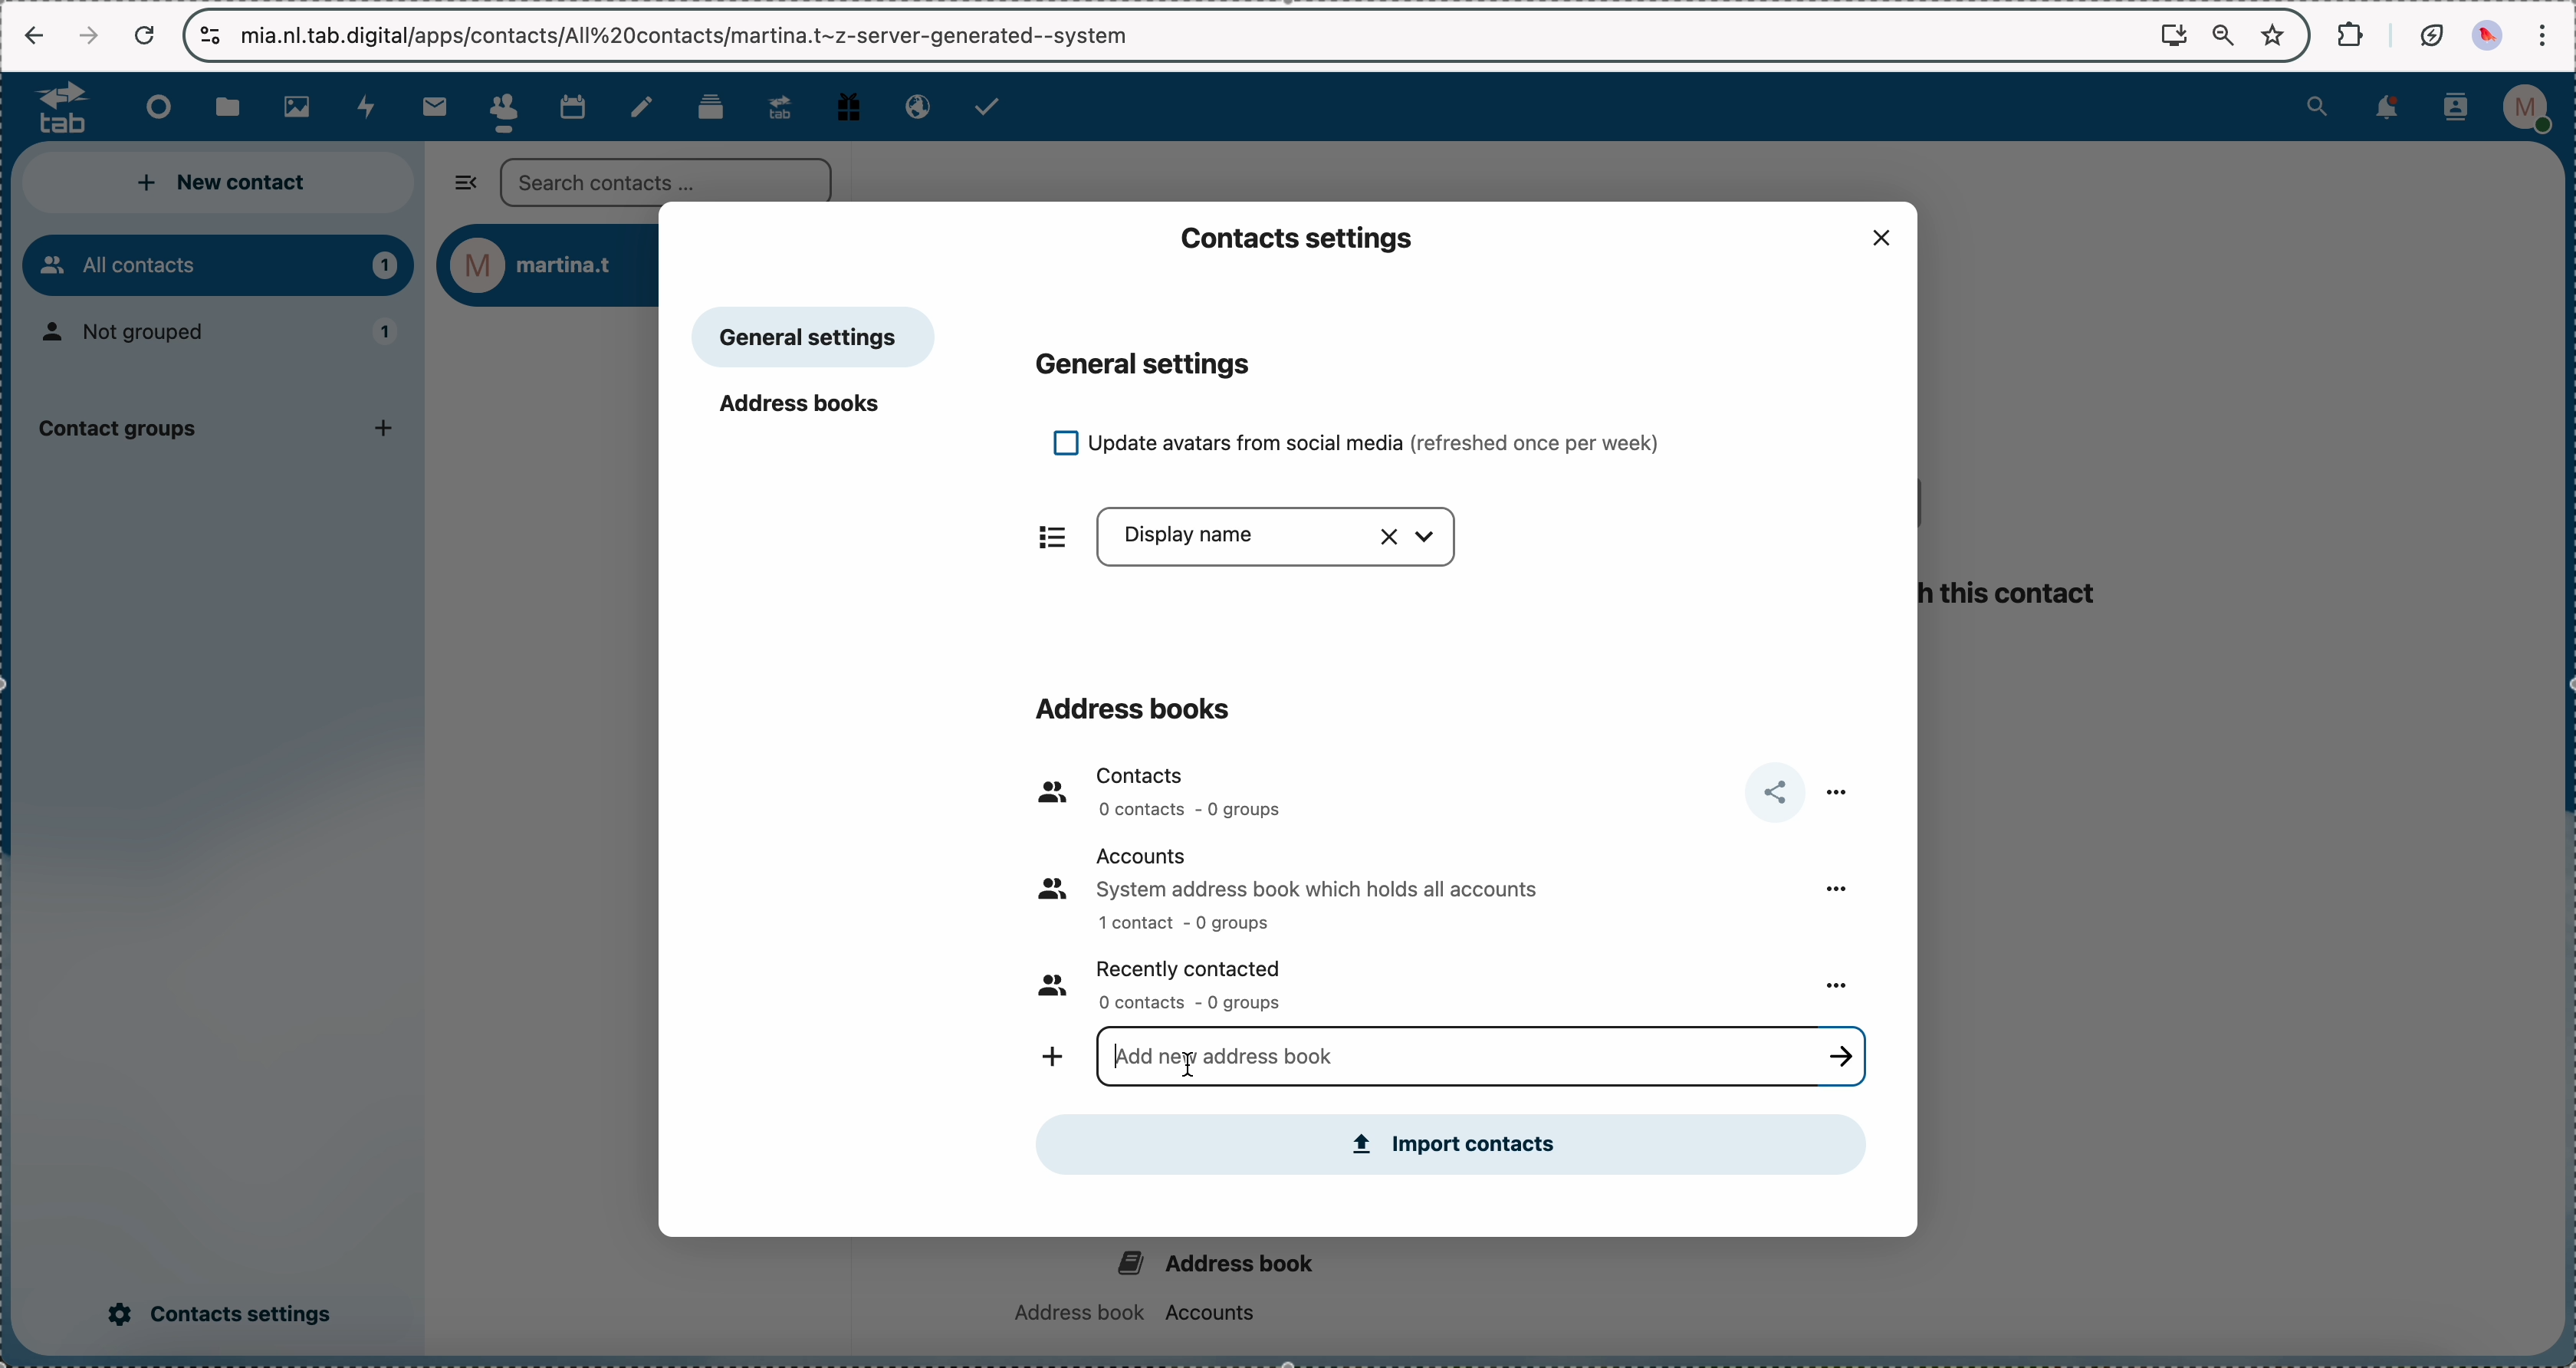 Image resolution: width=2576 pixels, height=1368 pixels. Describe the element at coordinates (645, 107) in the screenshot. I see `notes` at that location.